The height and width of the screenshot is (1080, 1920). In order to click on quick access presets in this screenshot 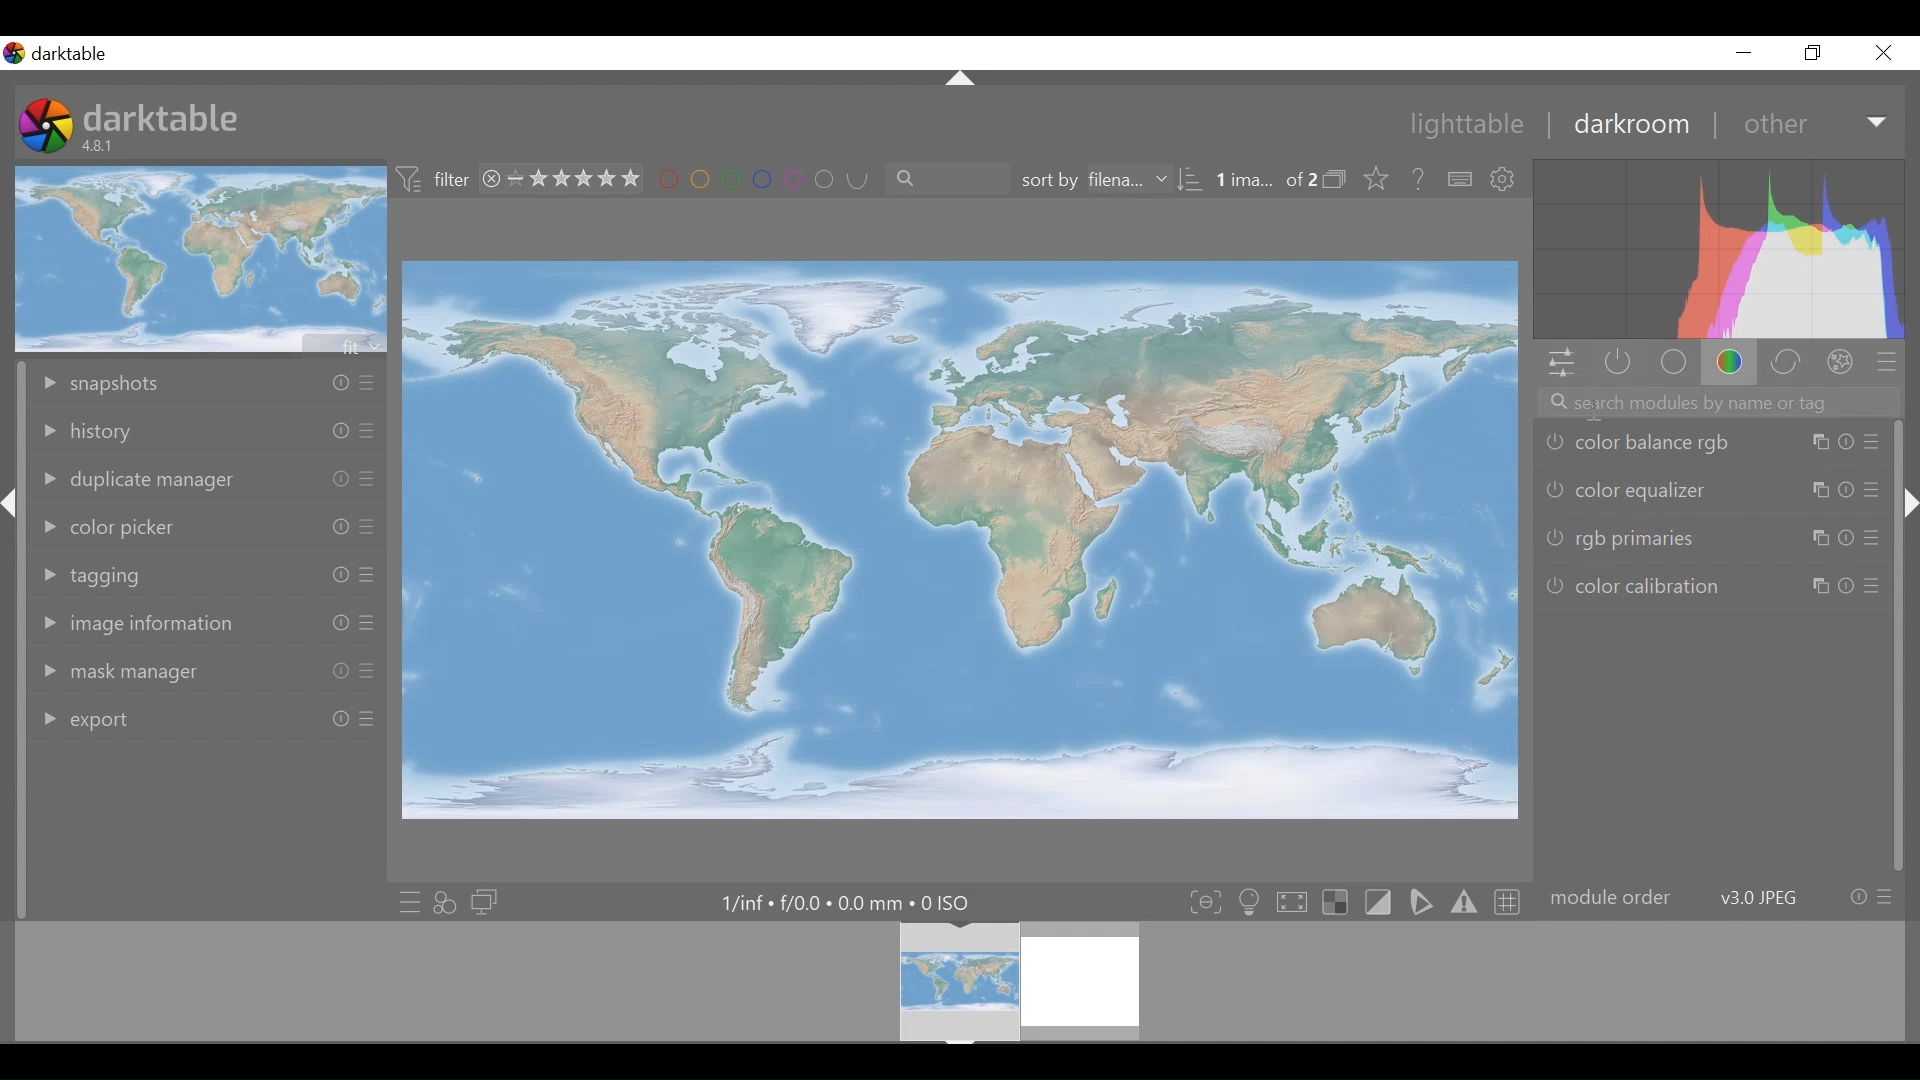, I will do `click(404, 901)`.